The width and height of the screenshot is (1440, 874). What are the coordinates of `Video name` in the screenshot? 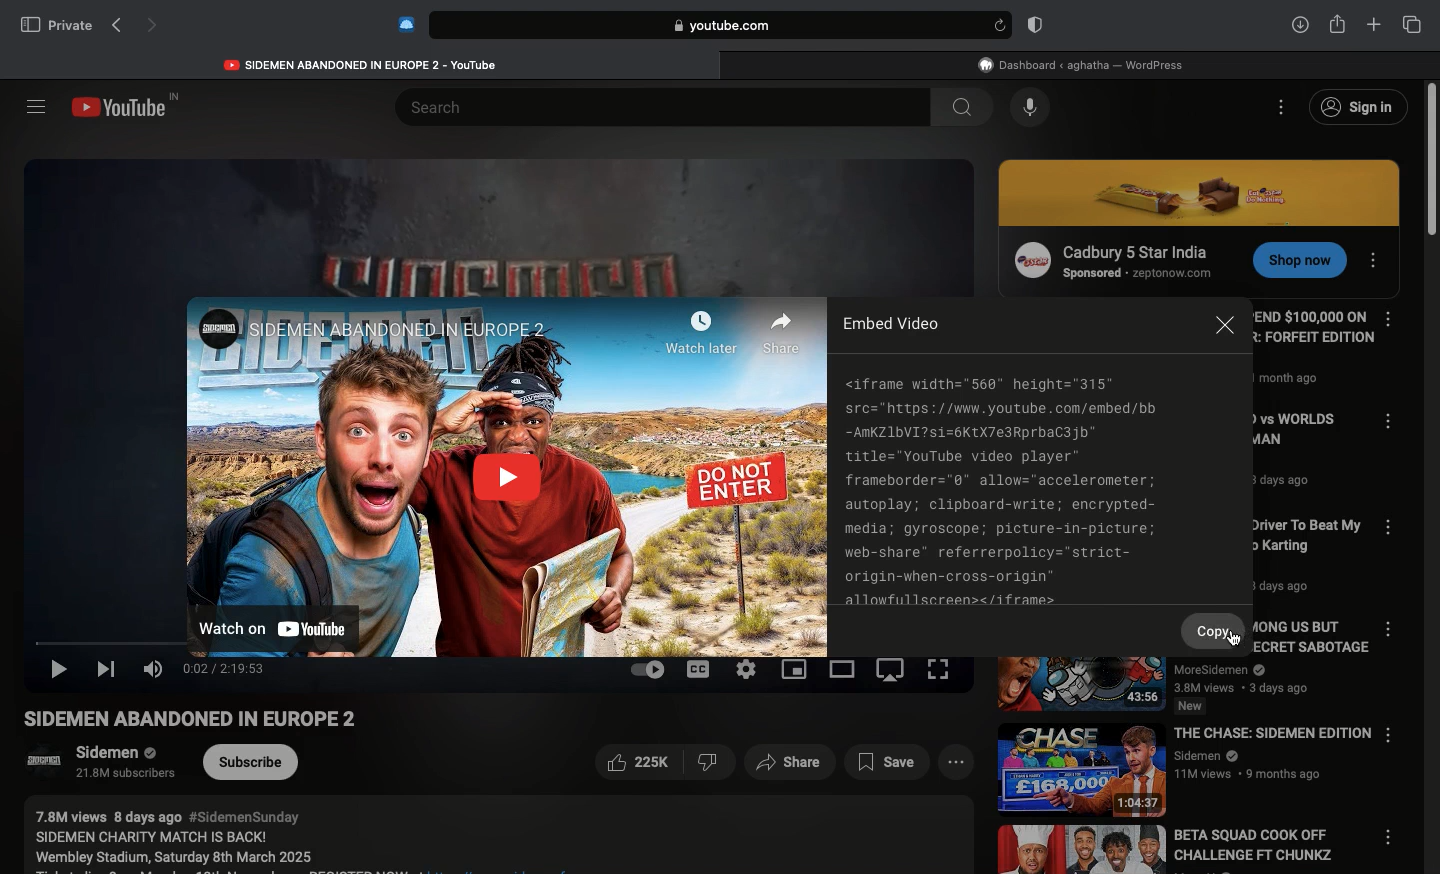 It's located at (1304, 458).